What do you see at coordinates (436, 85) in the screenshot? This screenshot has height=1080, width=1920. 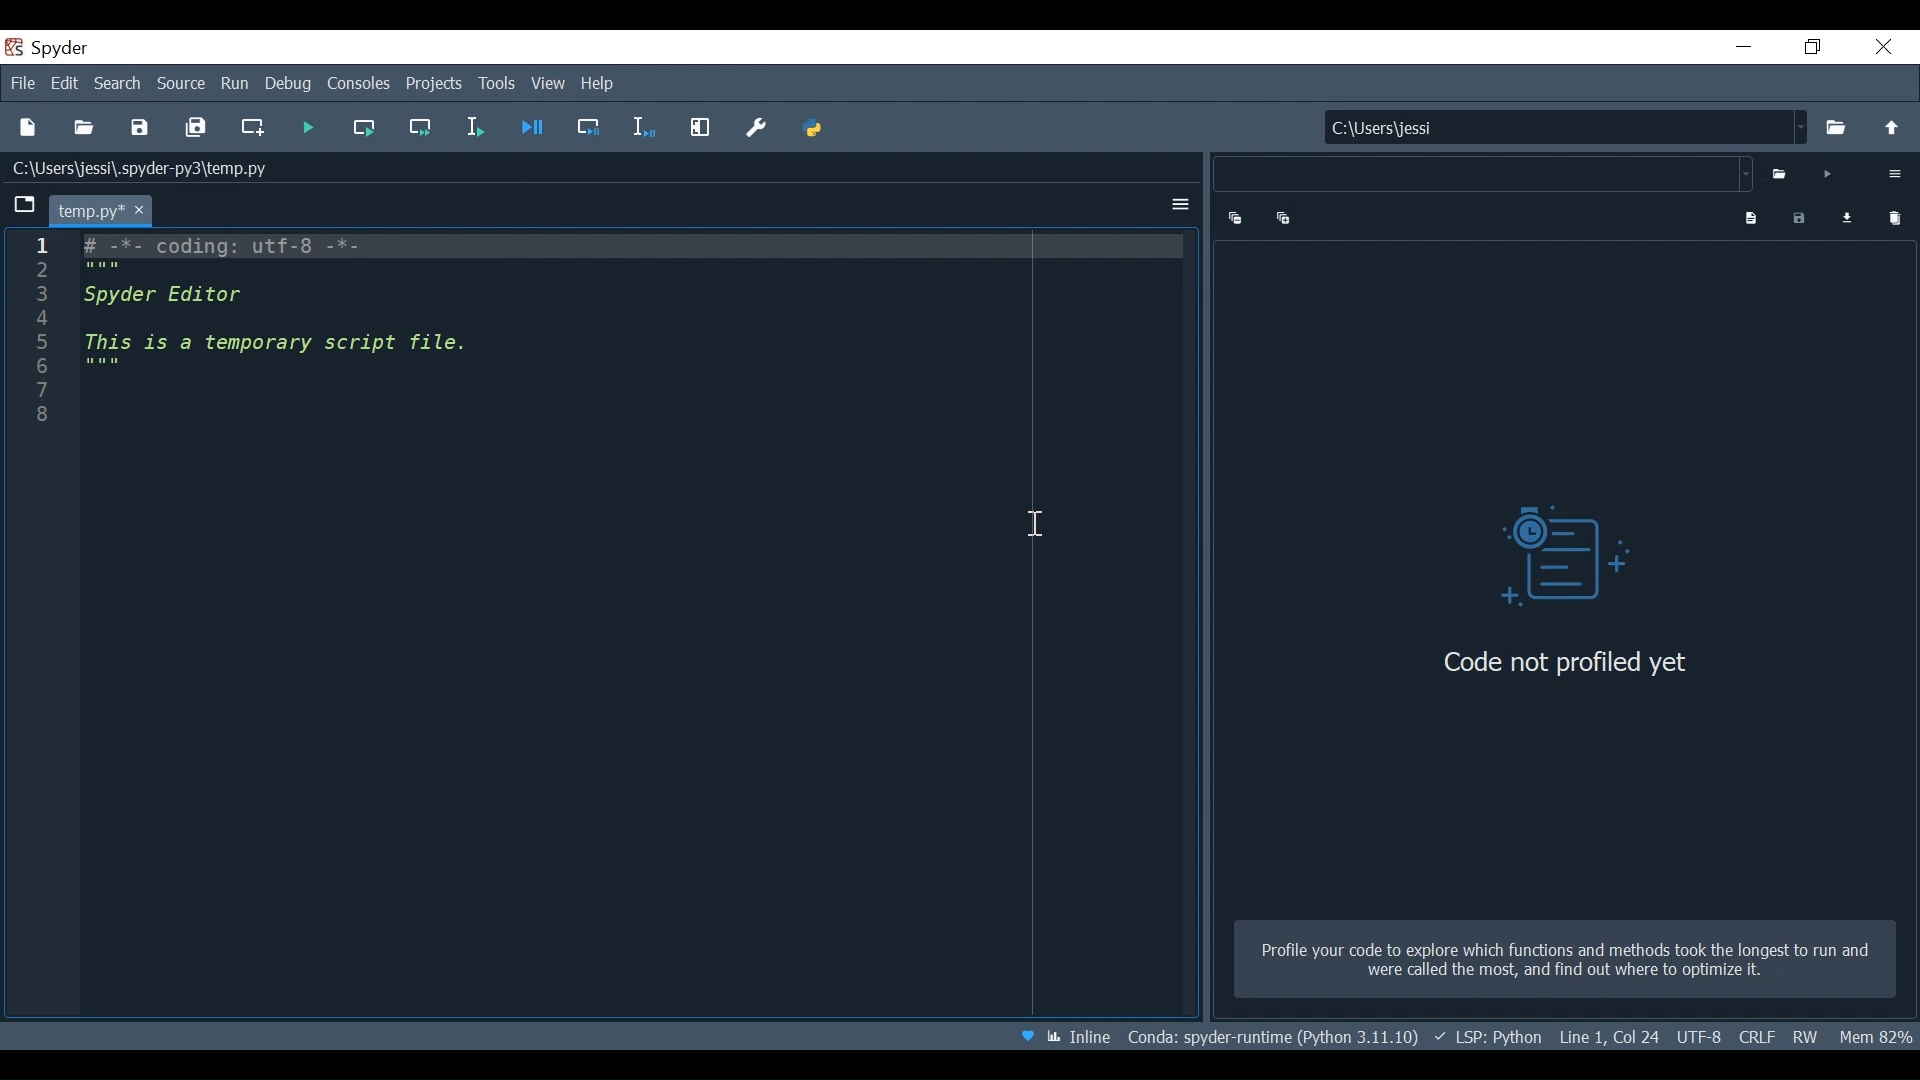 I see `Projects` at bounding box center [436, 85].